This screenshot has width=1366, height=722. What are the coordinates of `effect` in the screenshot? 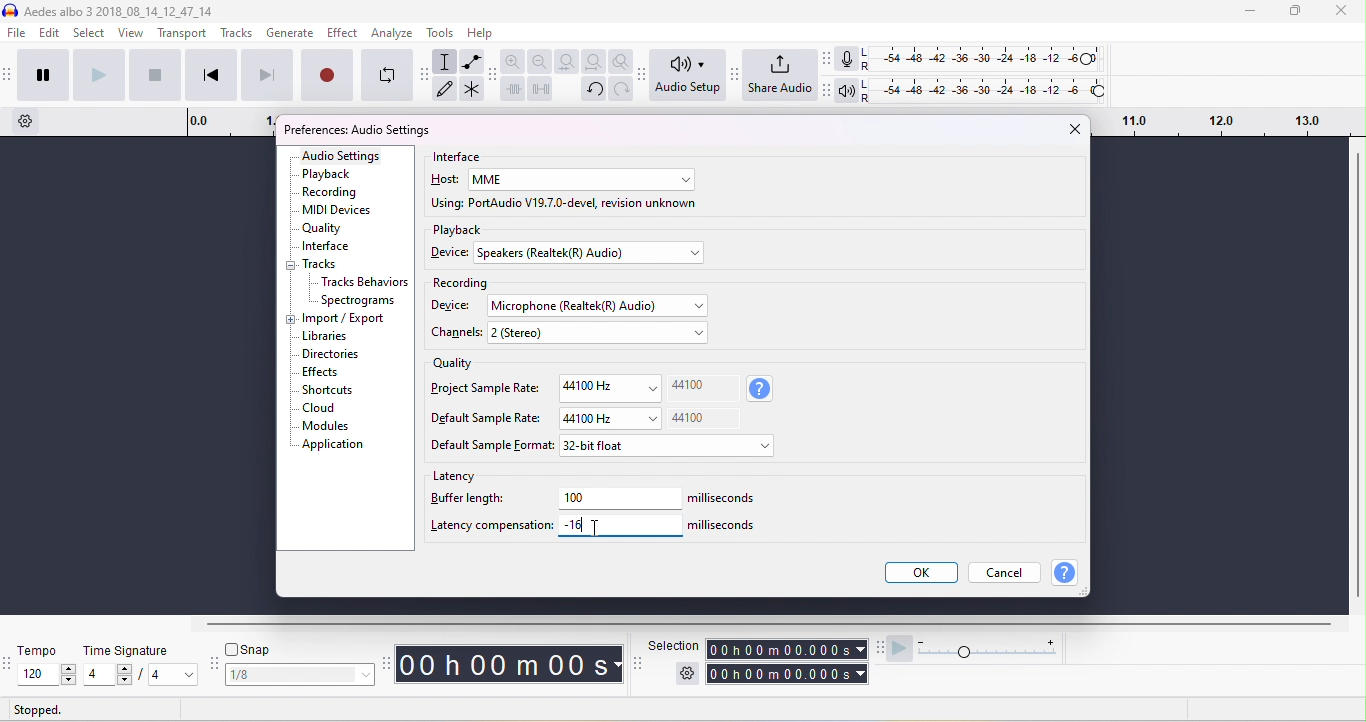 It's located at (342, 32).